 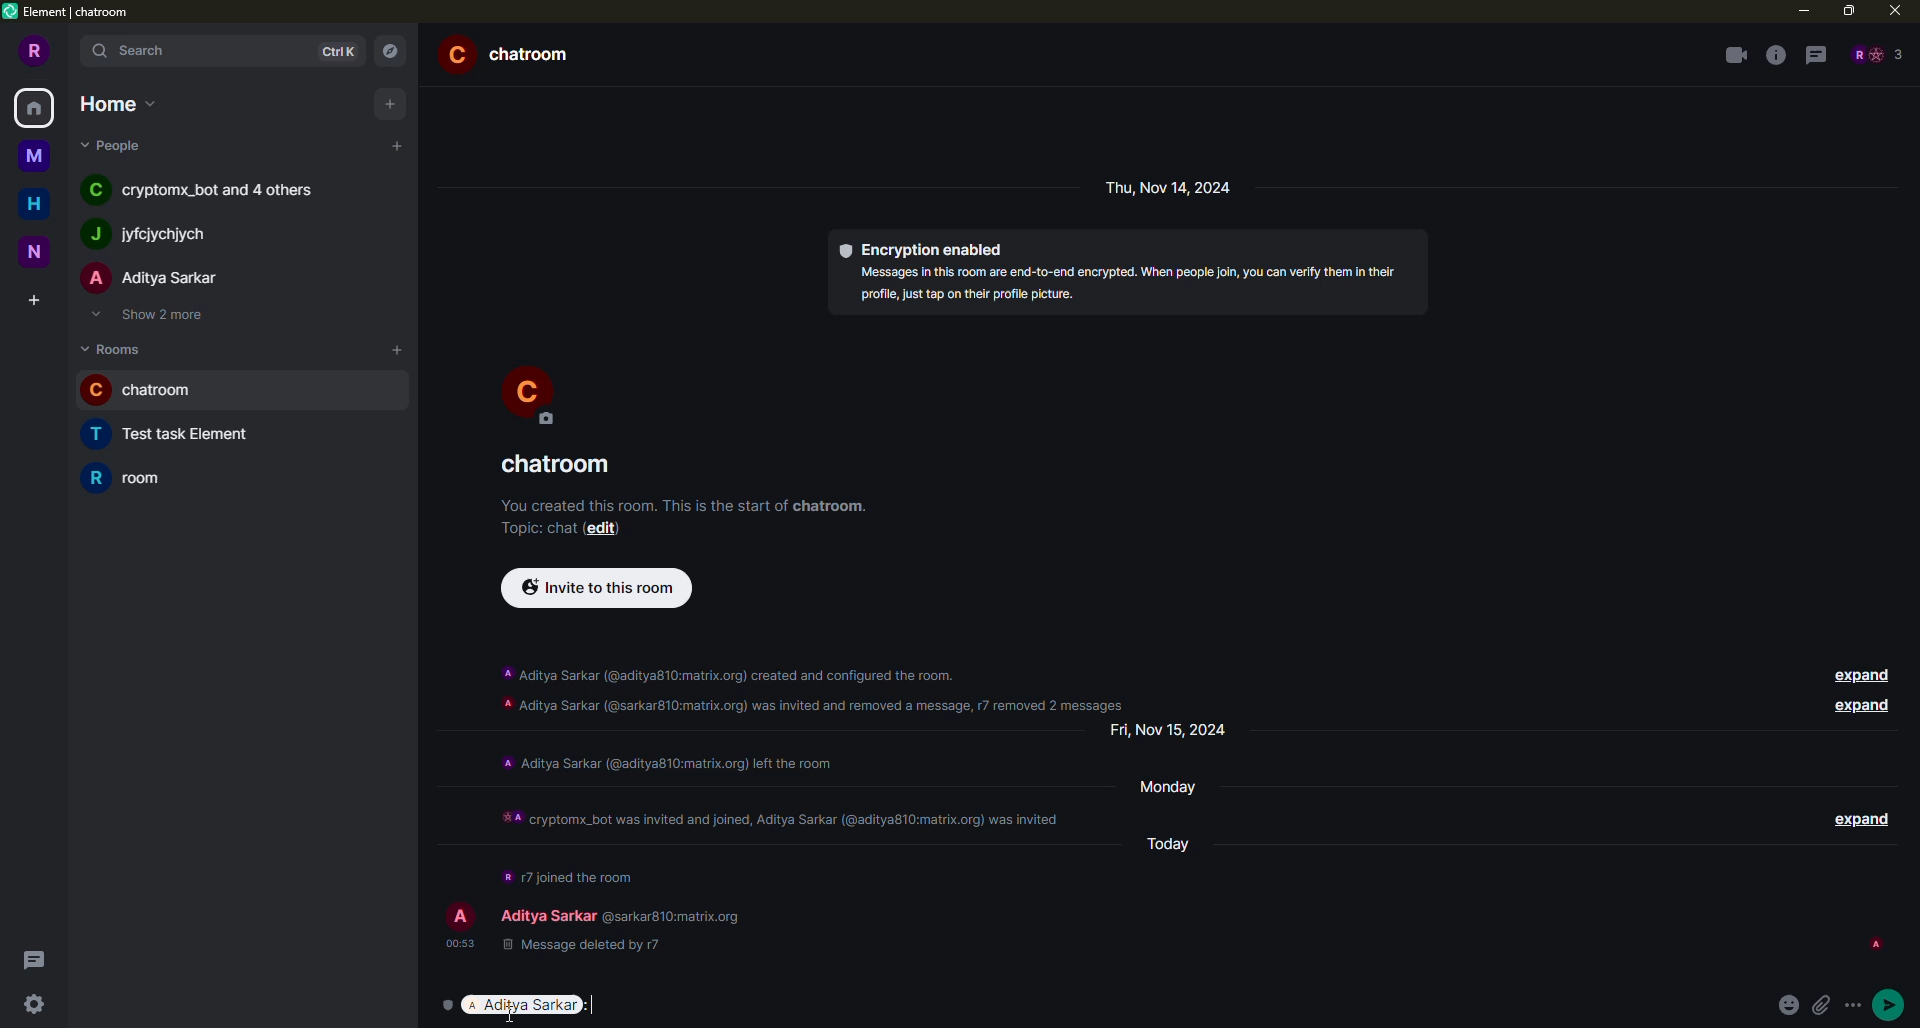 I want to click on info, so click(x=1775, y=55).